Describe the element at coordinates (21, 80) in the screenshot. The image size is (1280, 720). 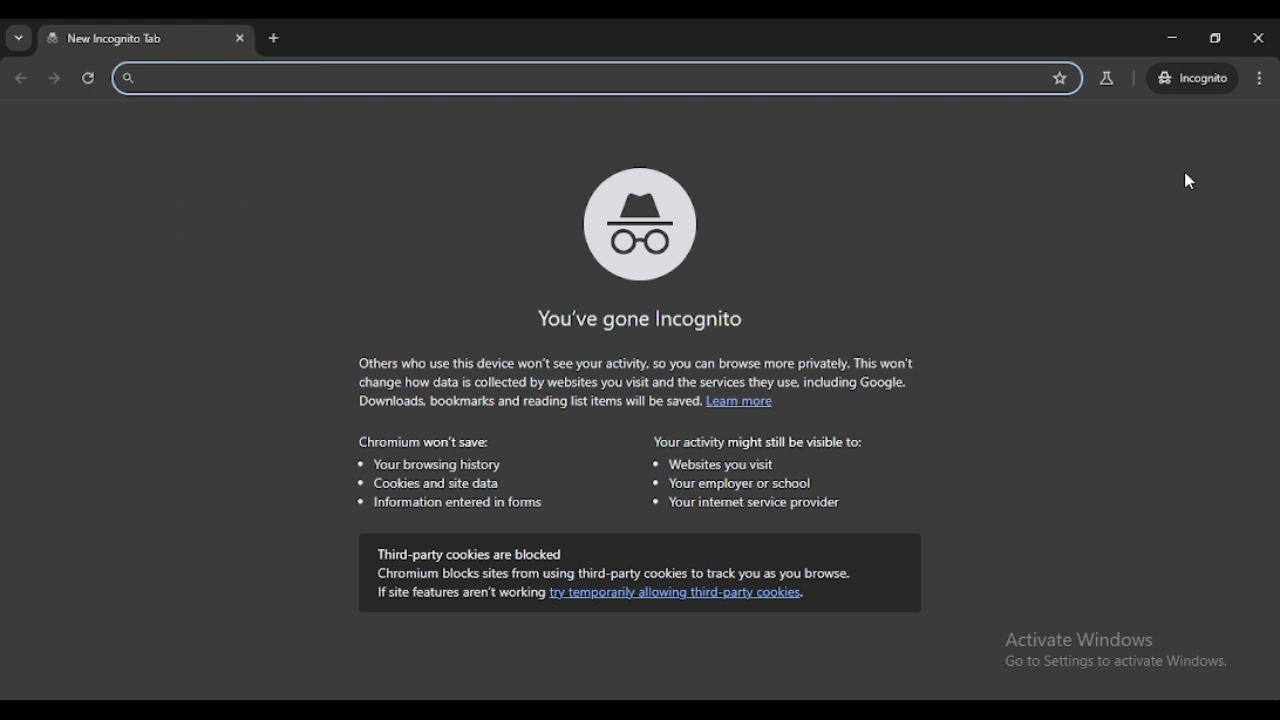
I see `click to go back` at that location.